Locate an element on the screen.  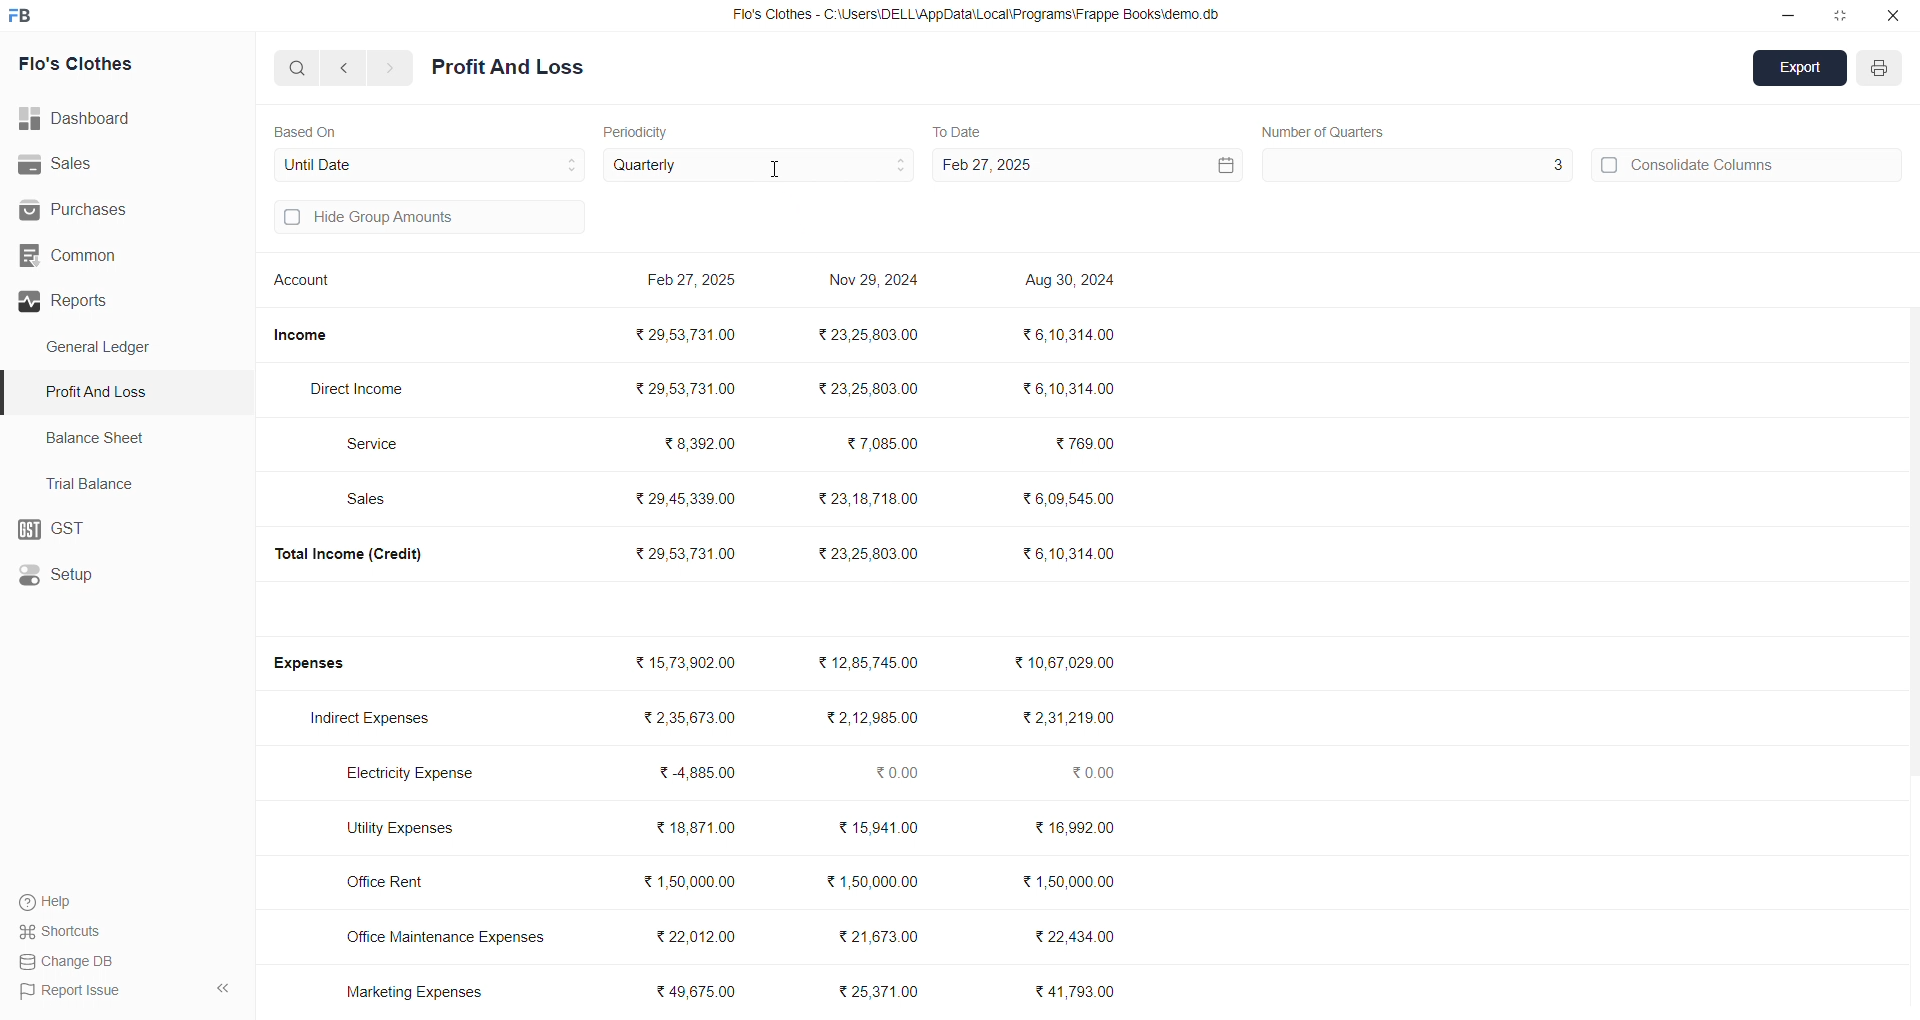
Flo's Clothes is located at coordinates (102, 65).